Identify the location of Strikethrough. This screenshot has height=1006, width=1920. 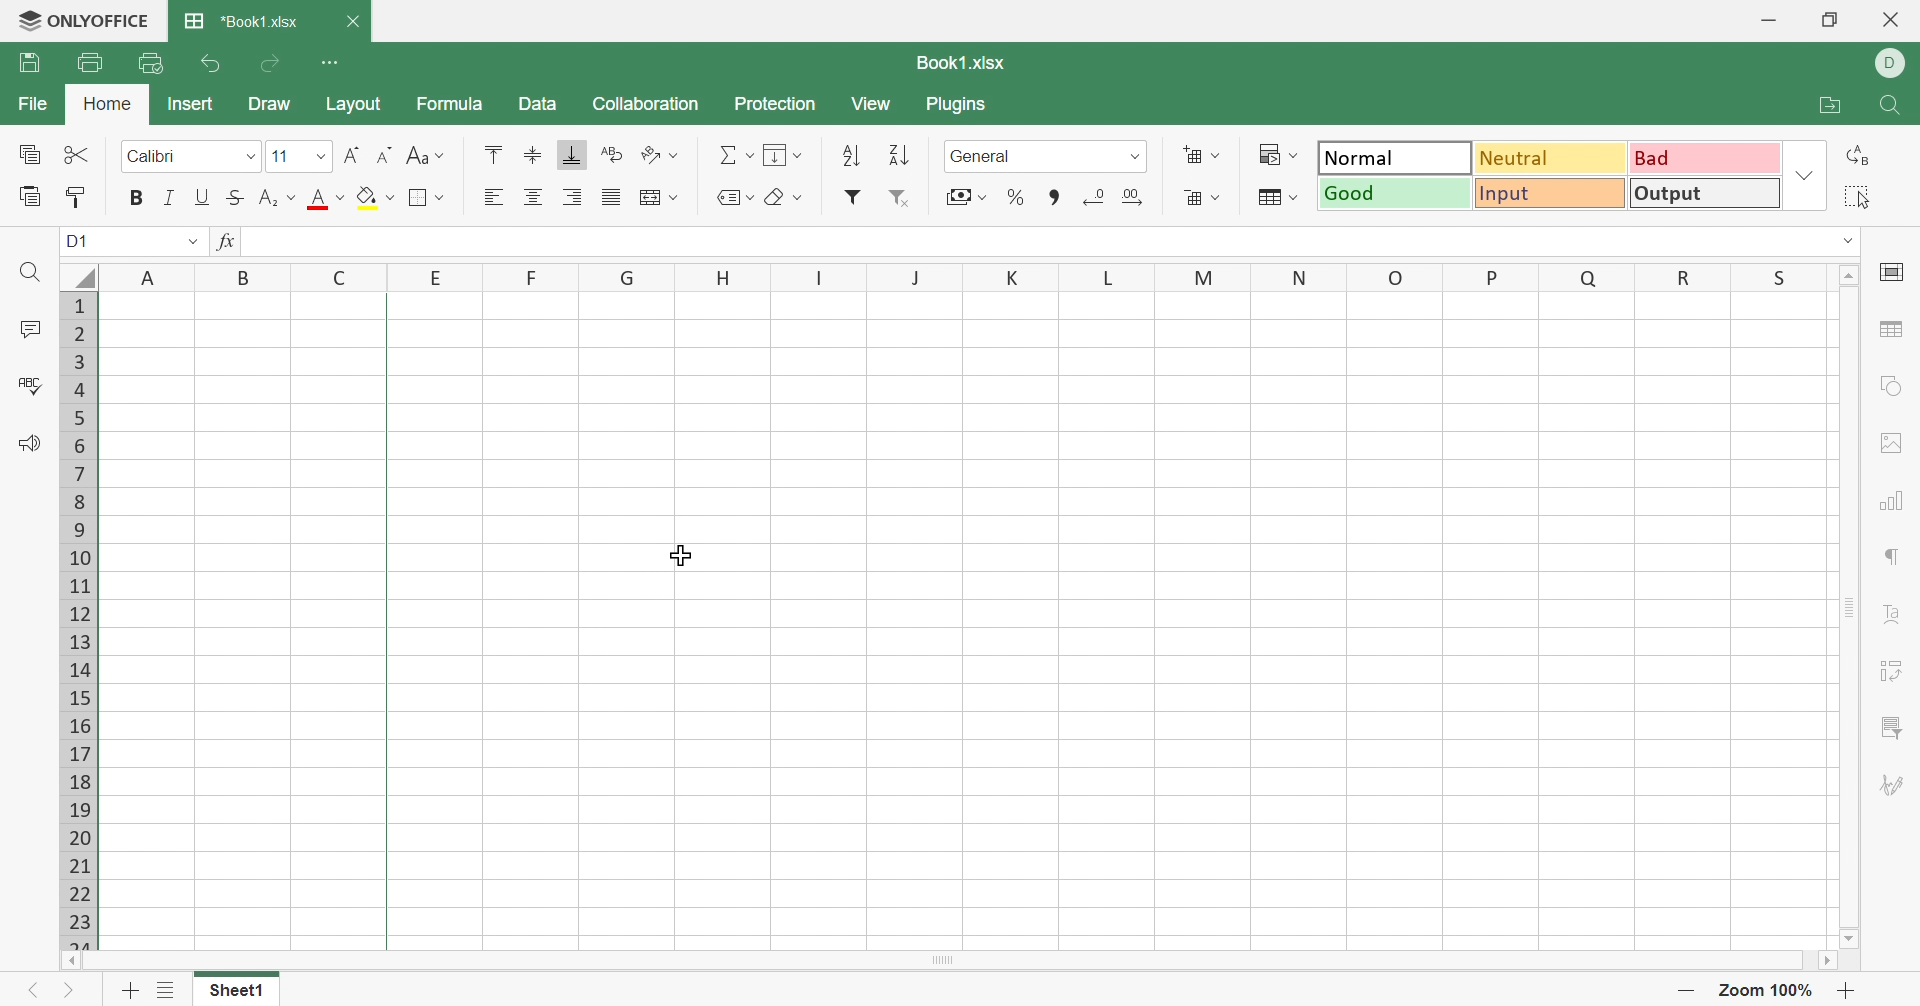
(237, 198).